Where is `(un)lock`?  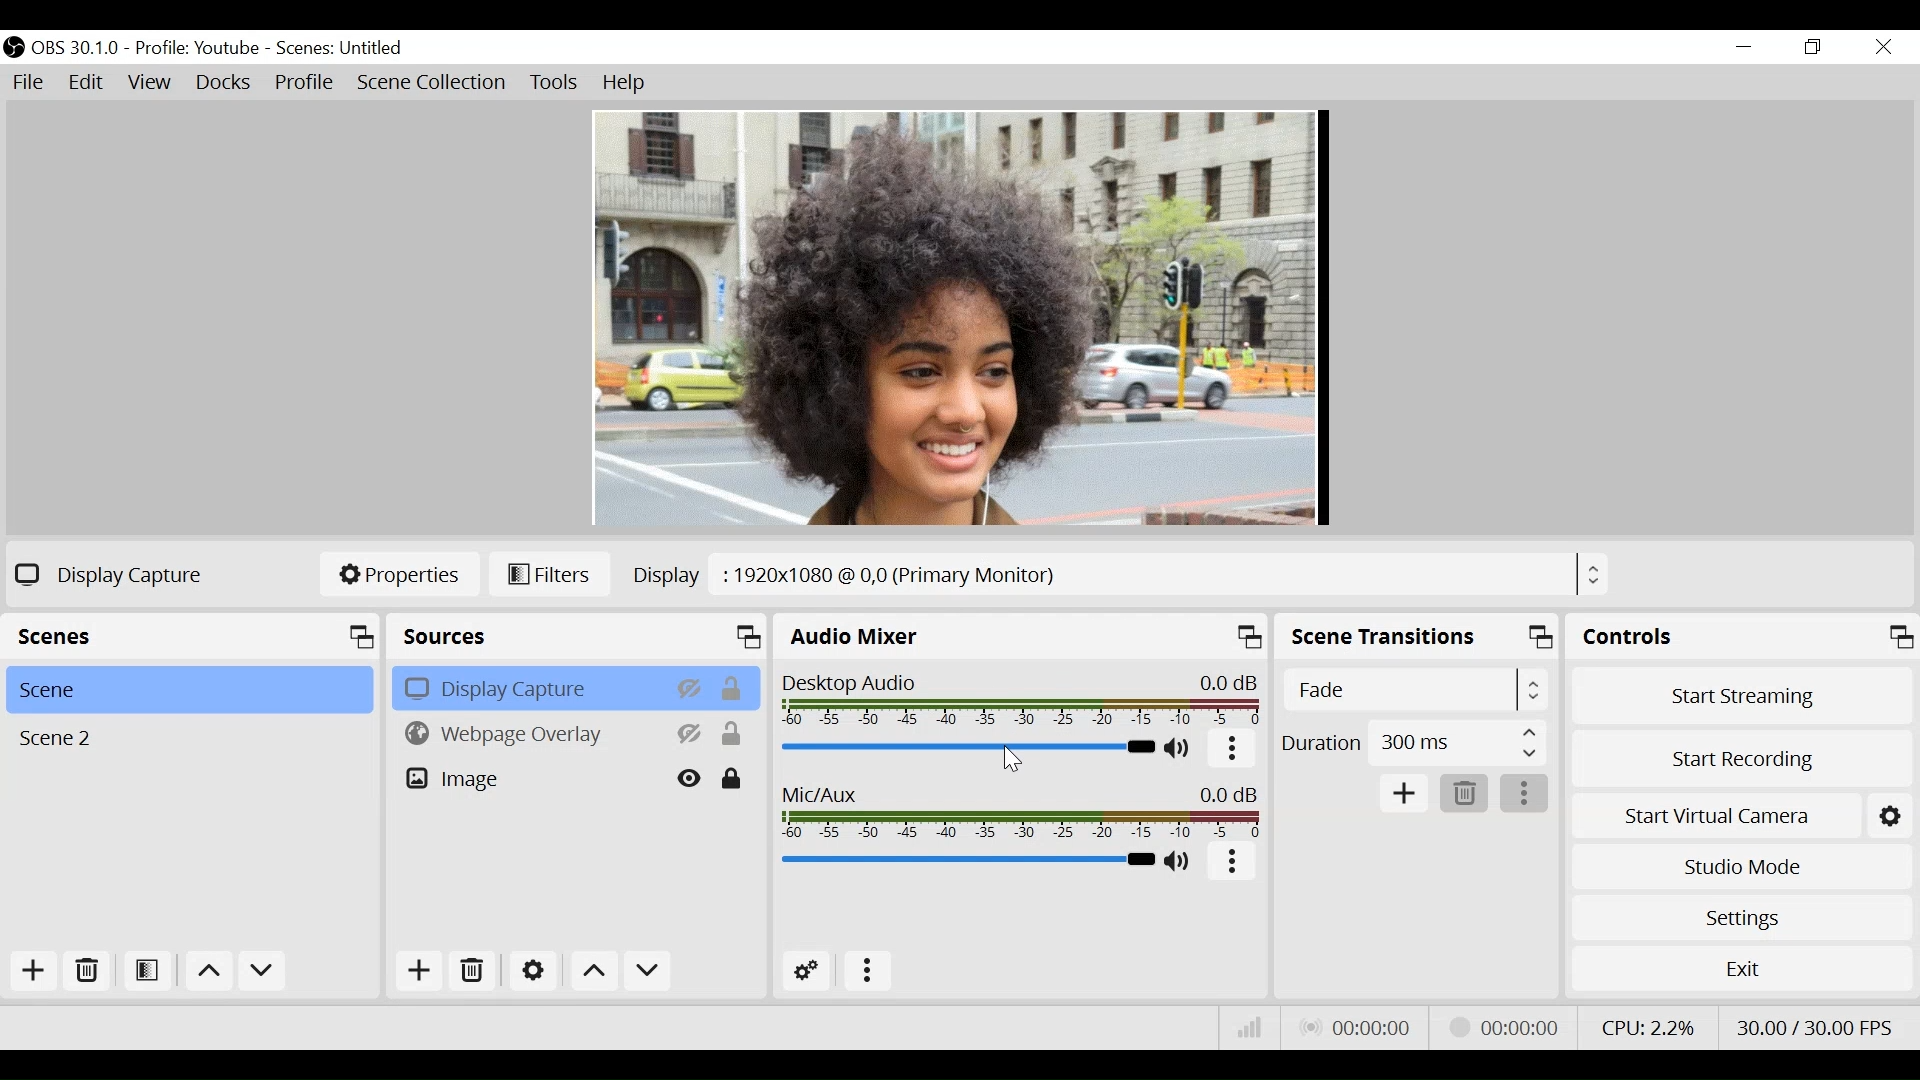 (un)lock is located at coordinates (733, 734).